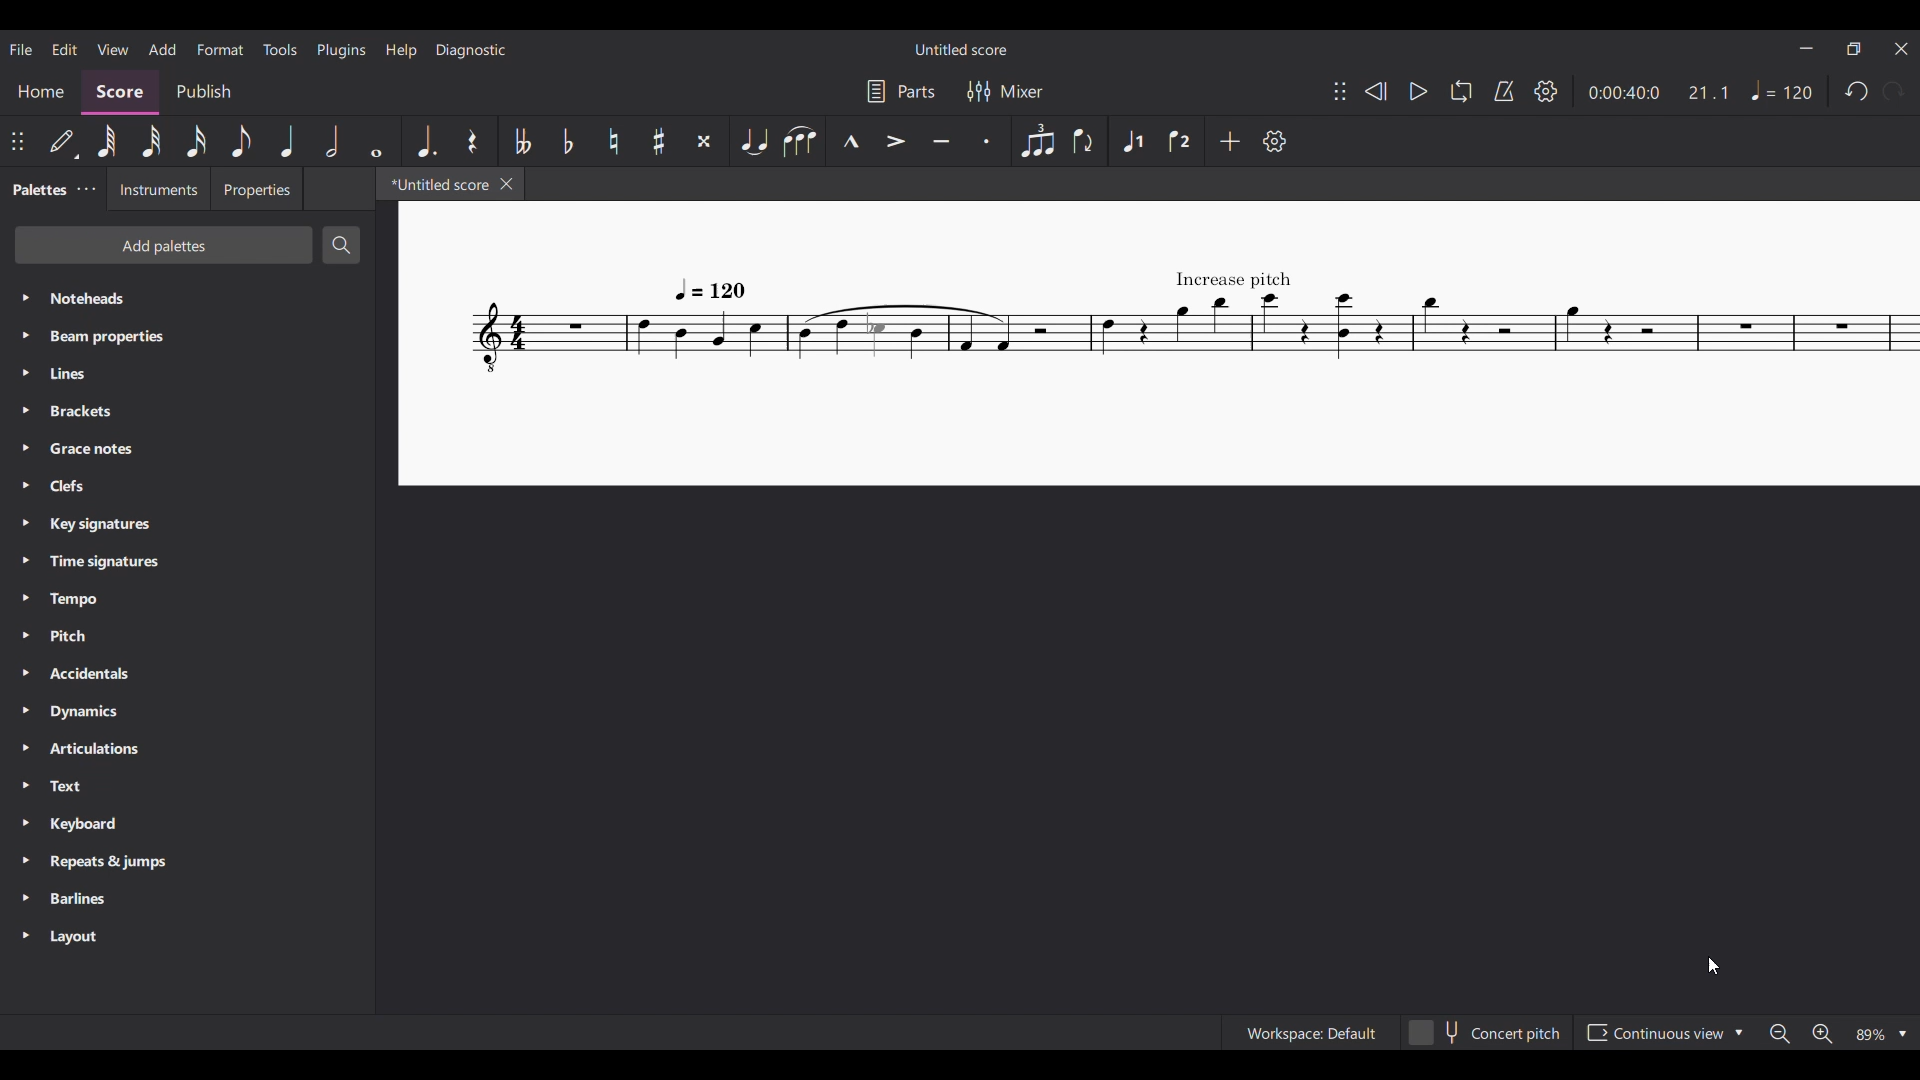  Describe the element at coordinates (1005, 91) in the screenshot. I see `Mixer settings` at that location.